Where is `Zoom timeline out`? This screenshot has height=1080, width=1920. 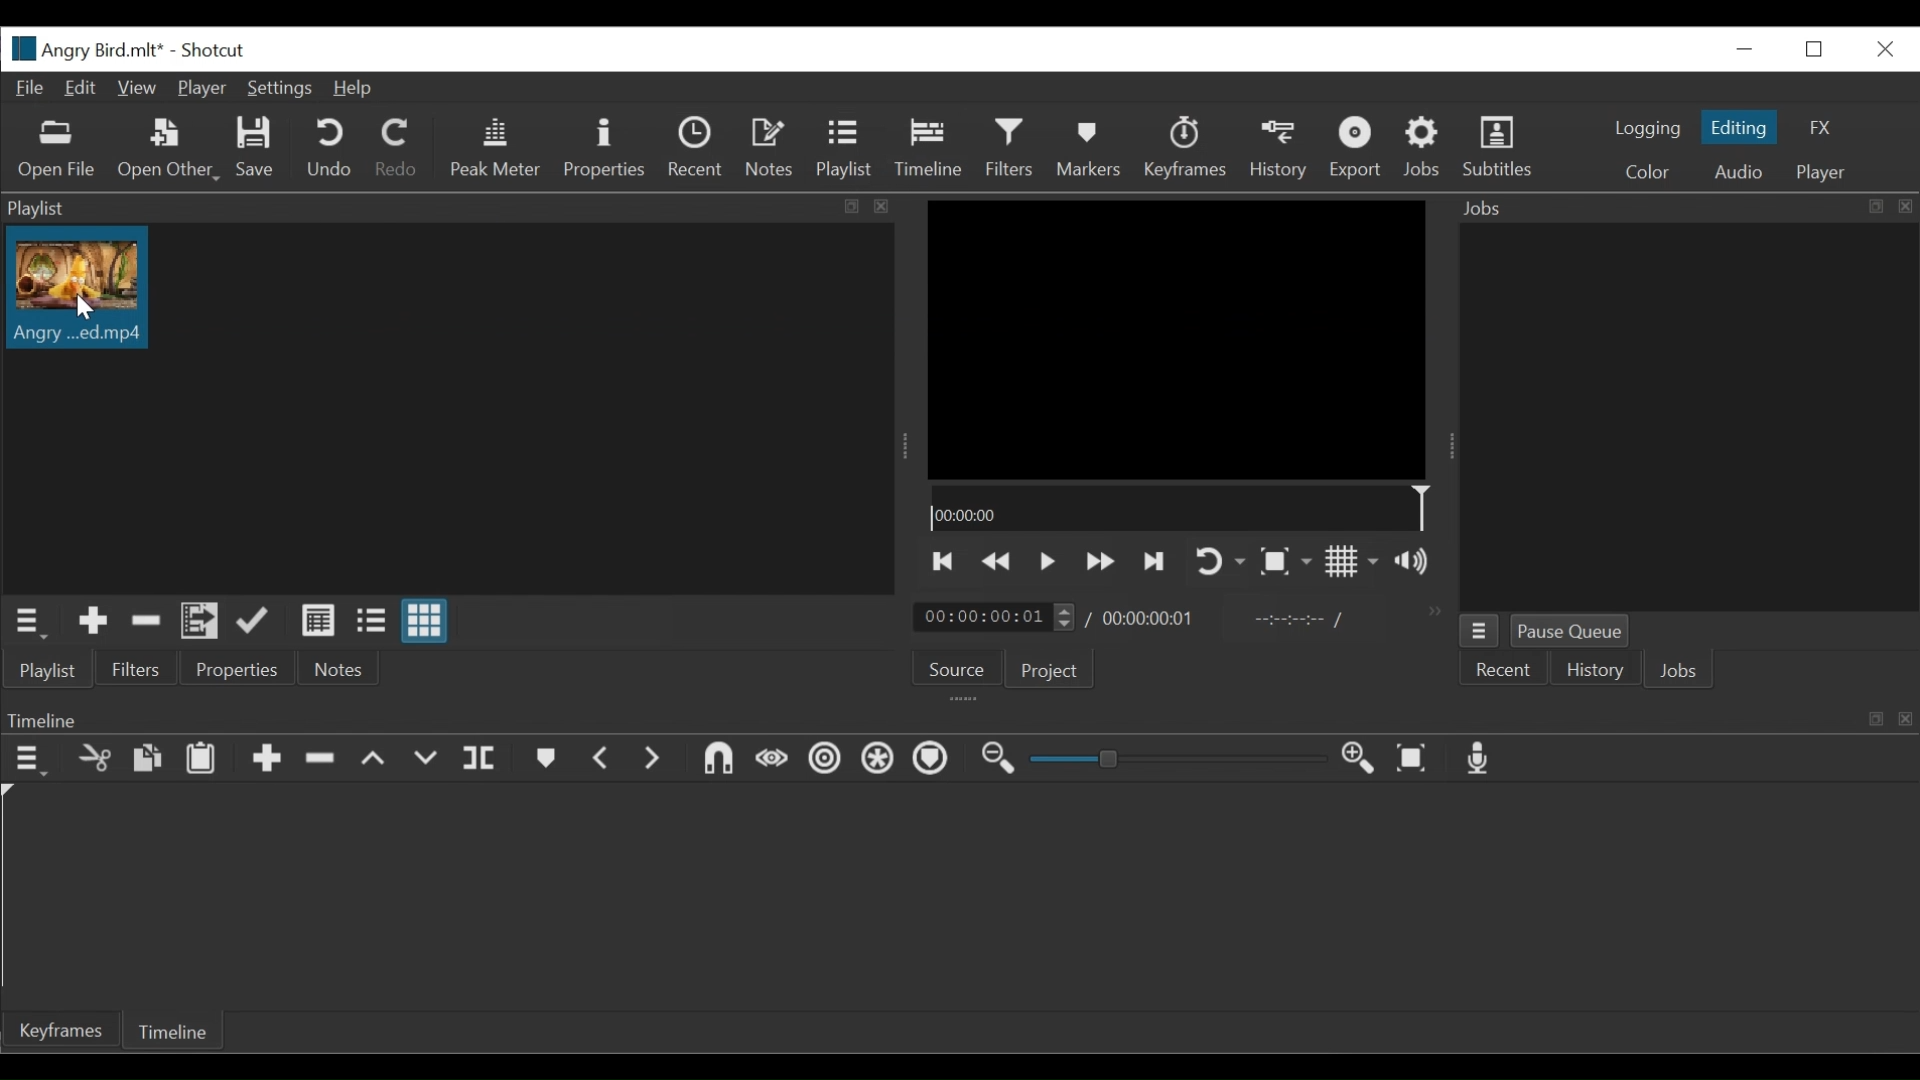
Zoom timeline out is located at coordinates (997, 758).